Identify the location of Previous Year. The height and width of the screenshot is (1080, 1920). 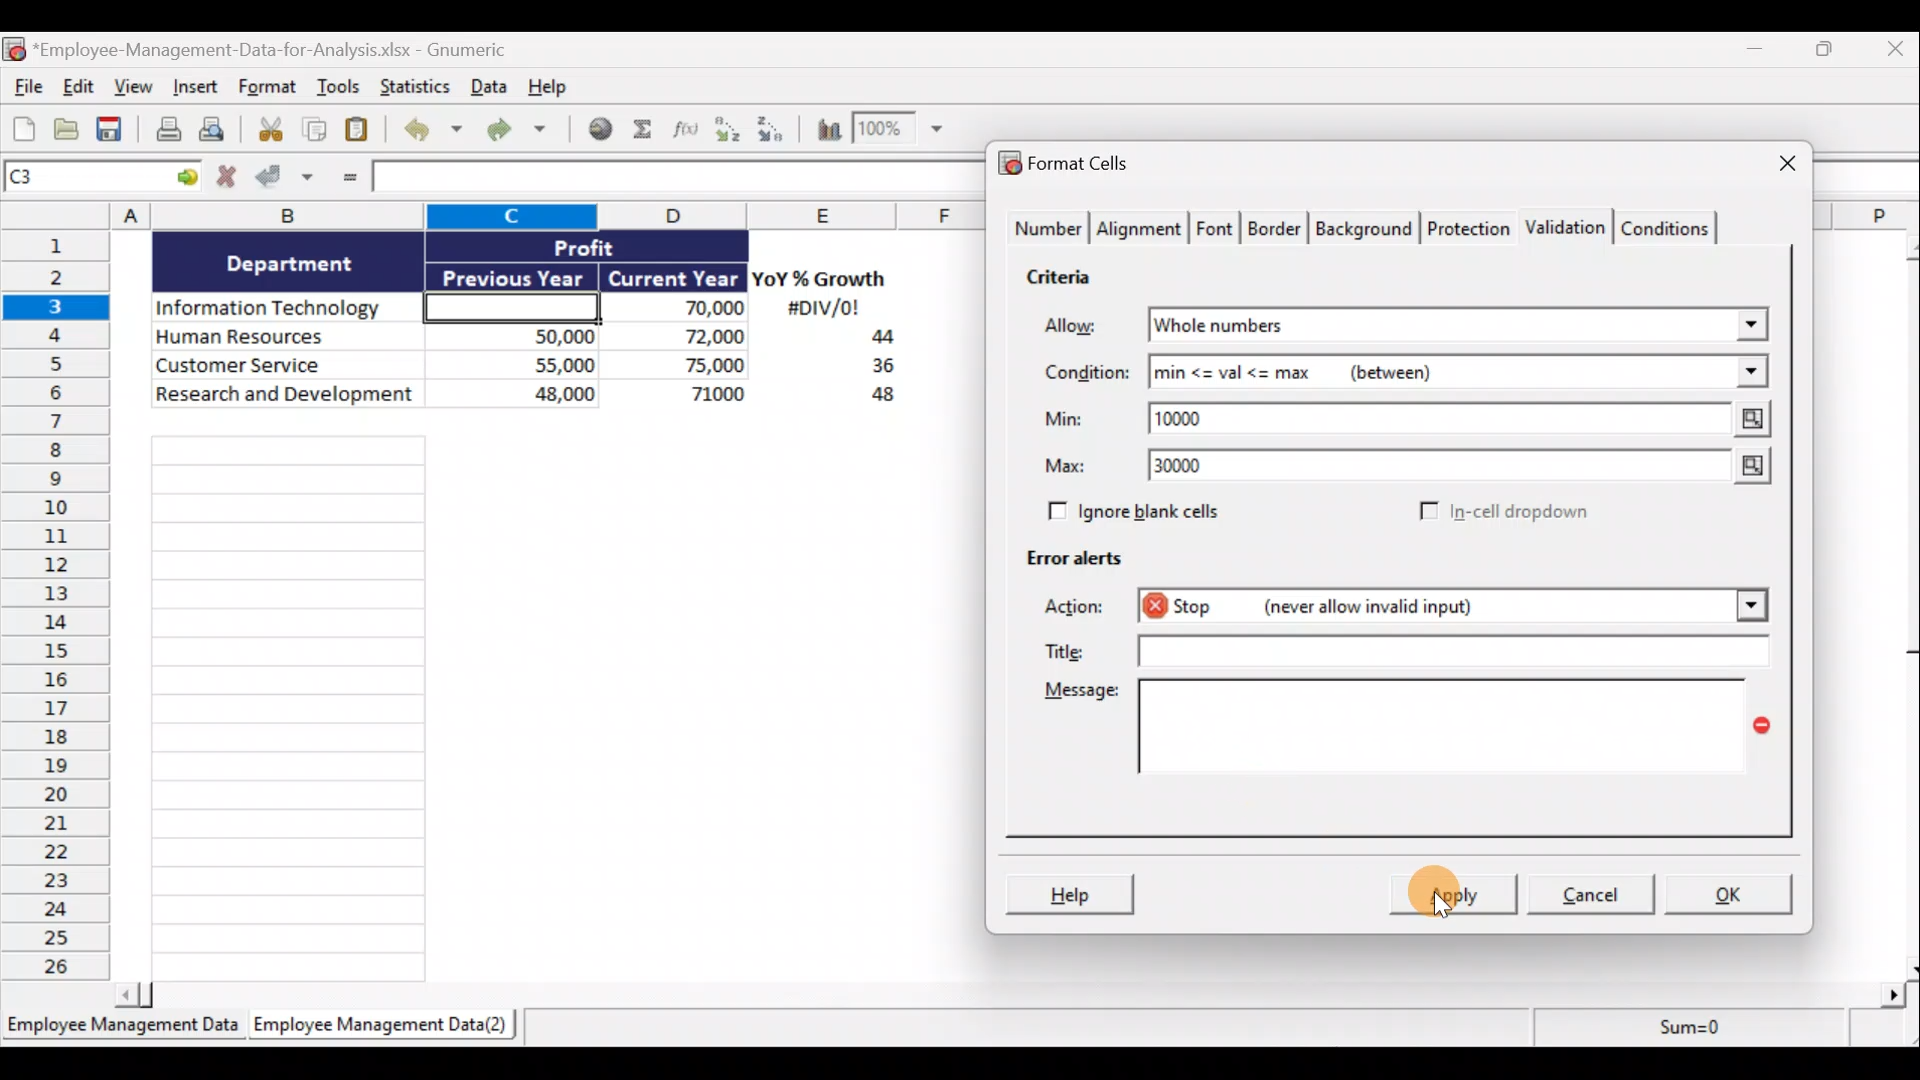
(514, 274).